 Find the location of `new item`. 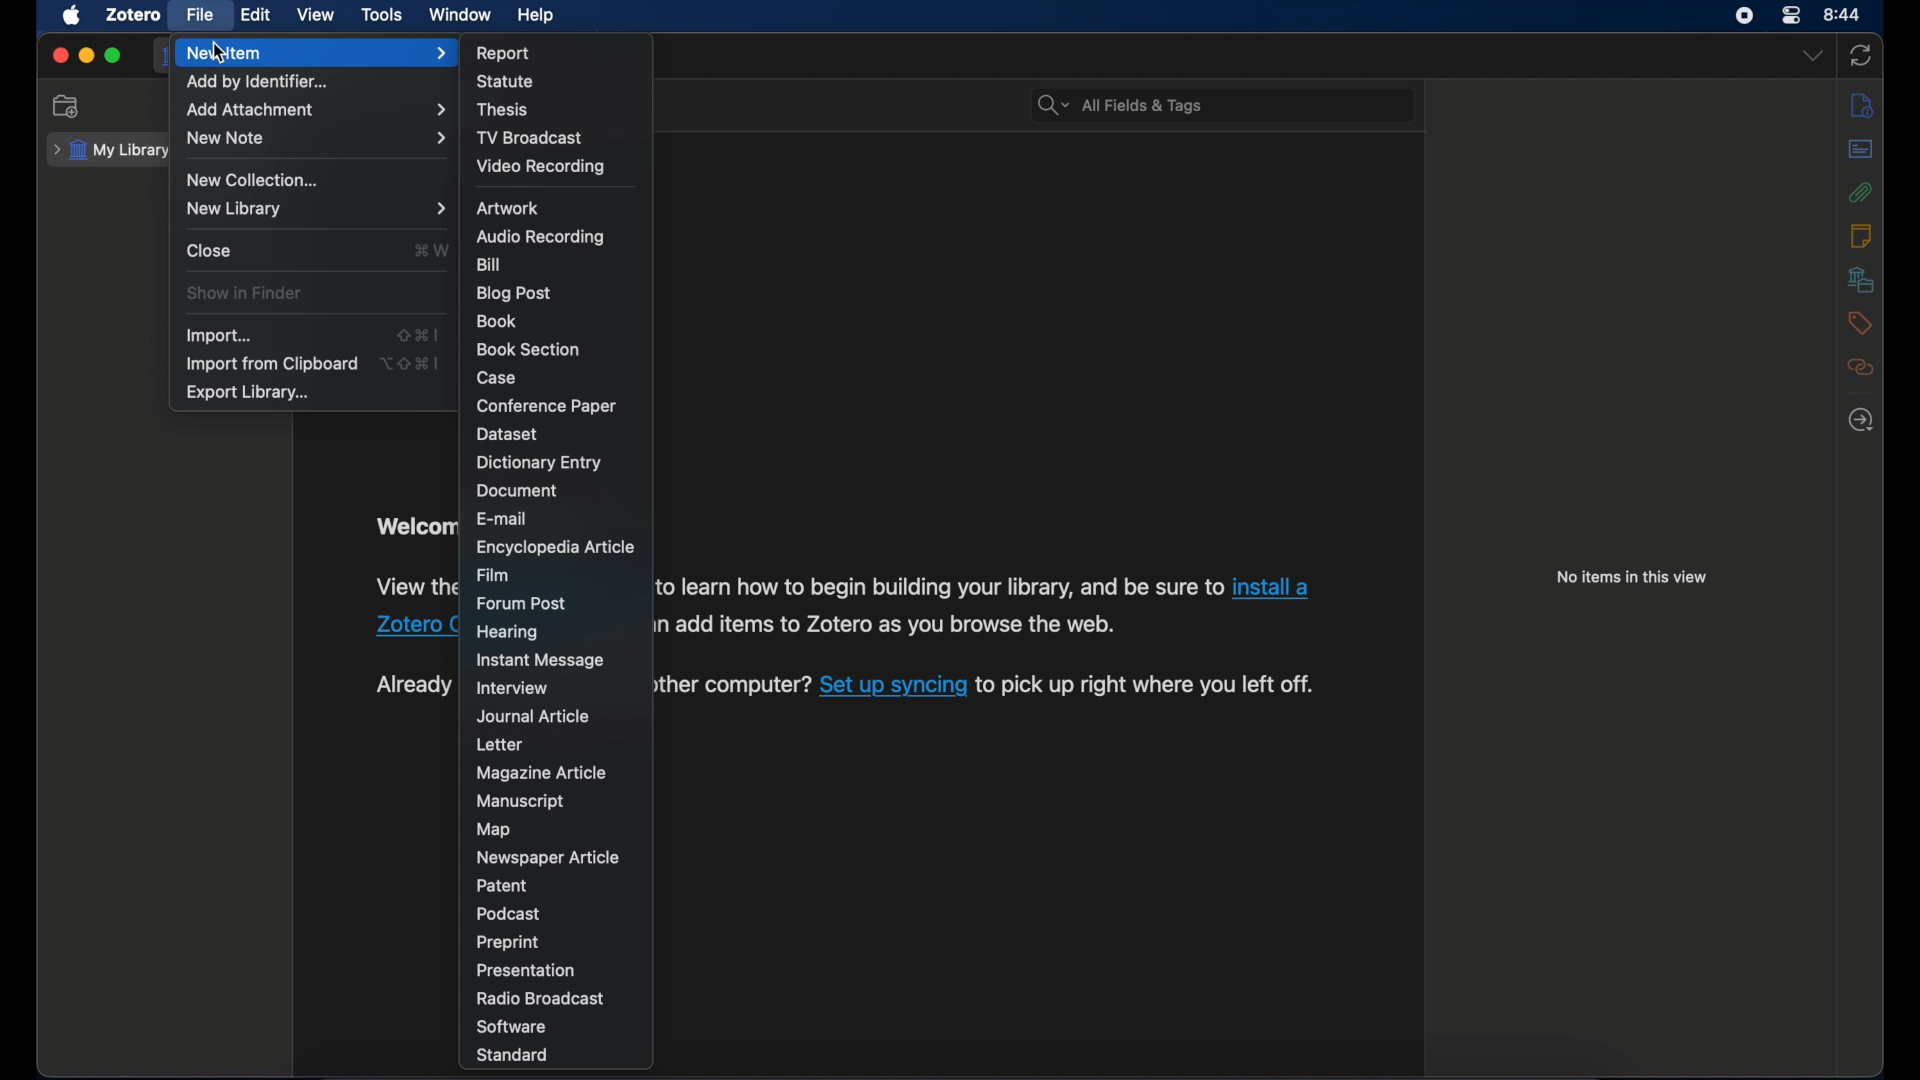

new item is located at coordinates (314, 52).